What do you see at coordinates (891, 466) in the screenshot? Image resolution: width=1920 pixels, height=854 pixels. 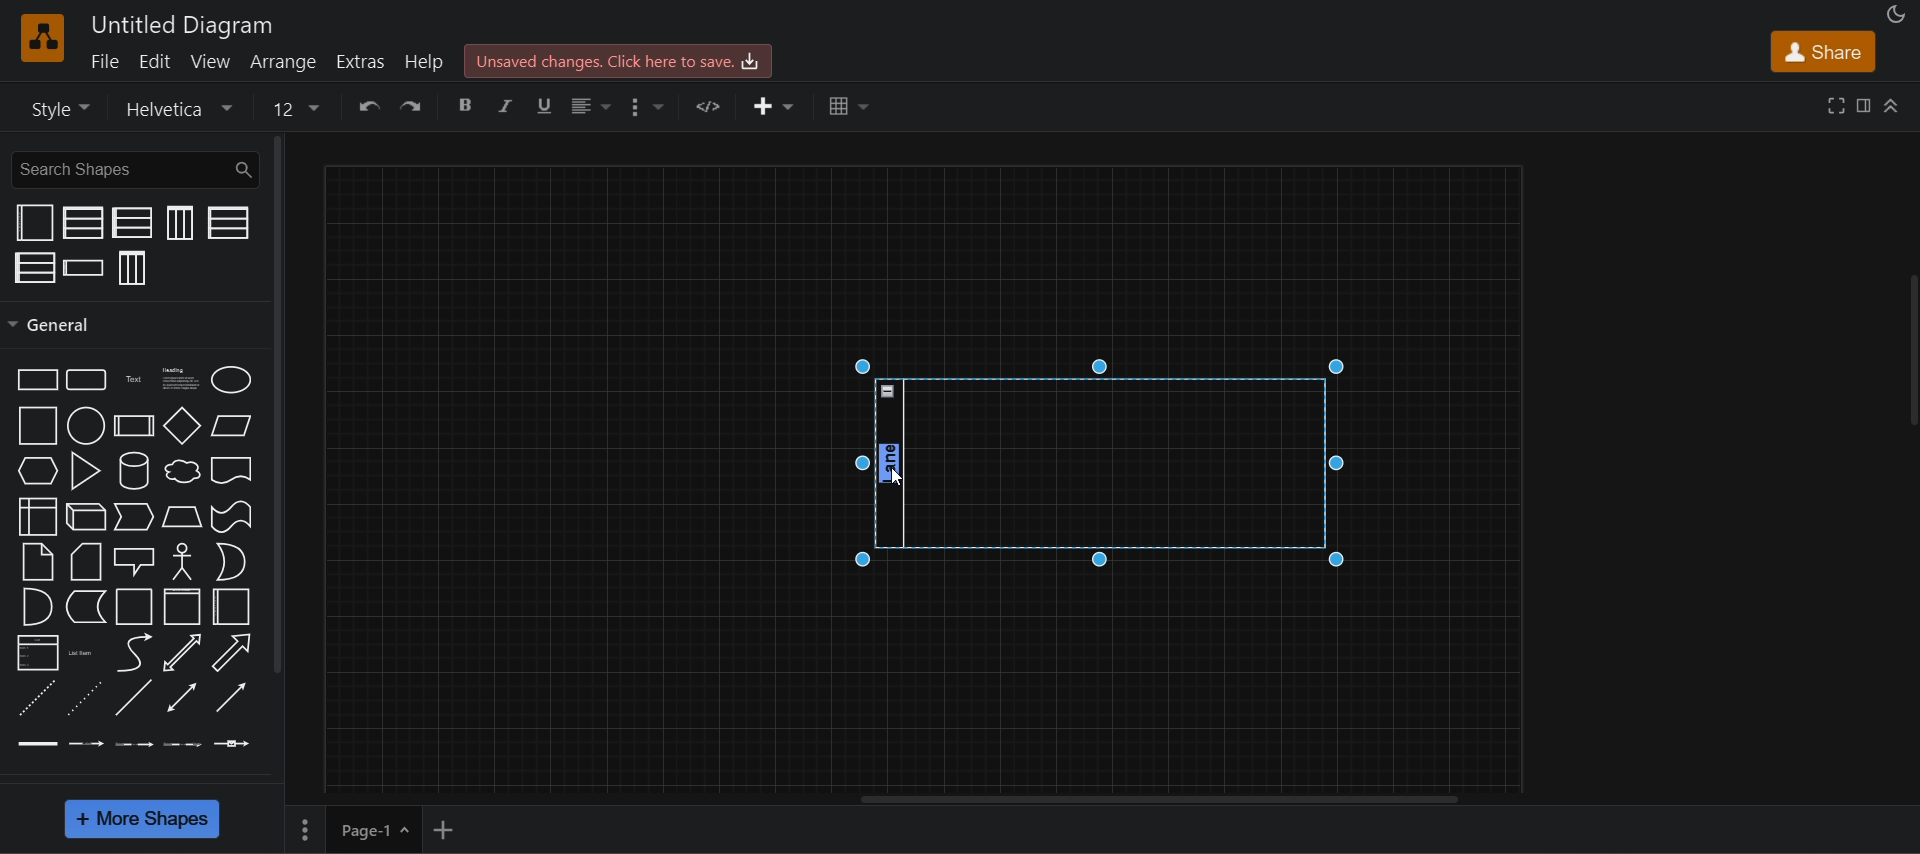 I see `text` at bounding box center [891, 466].